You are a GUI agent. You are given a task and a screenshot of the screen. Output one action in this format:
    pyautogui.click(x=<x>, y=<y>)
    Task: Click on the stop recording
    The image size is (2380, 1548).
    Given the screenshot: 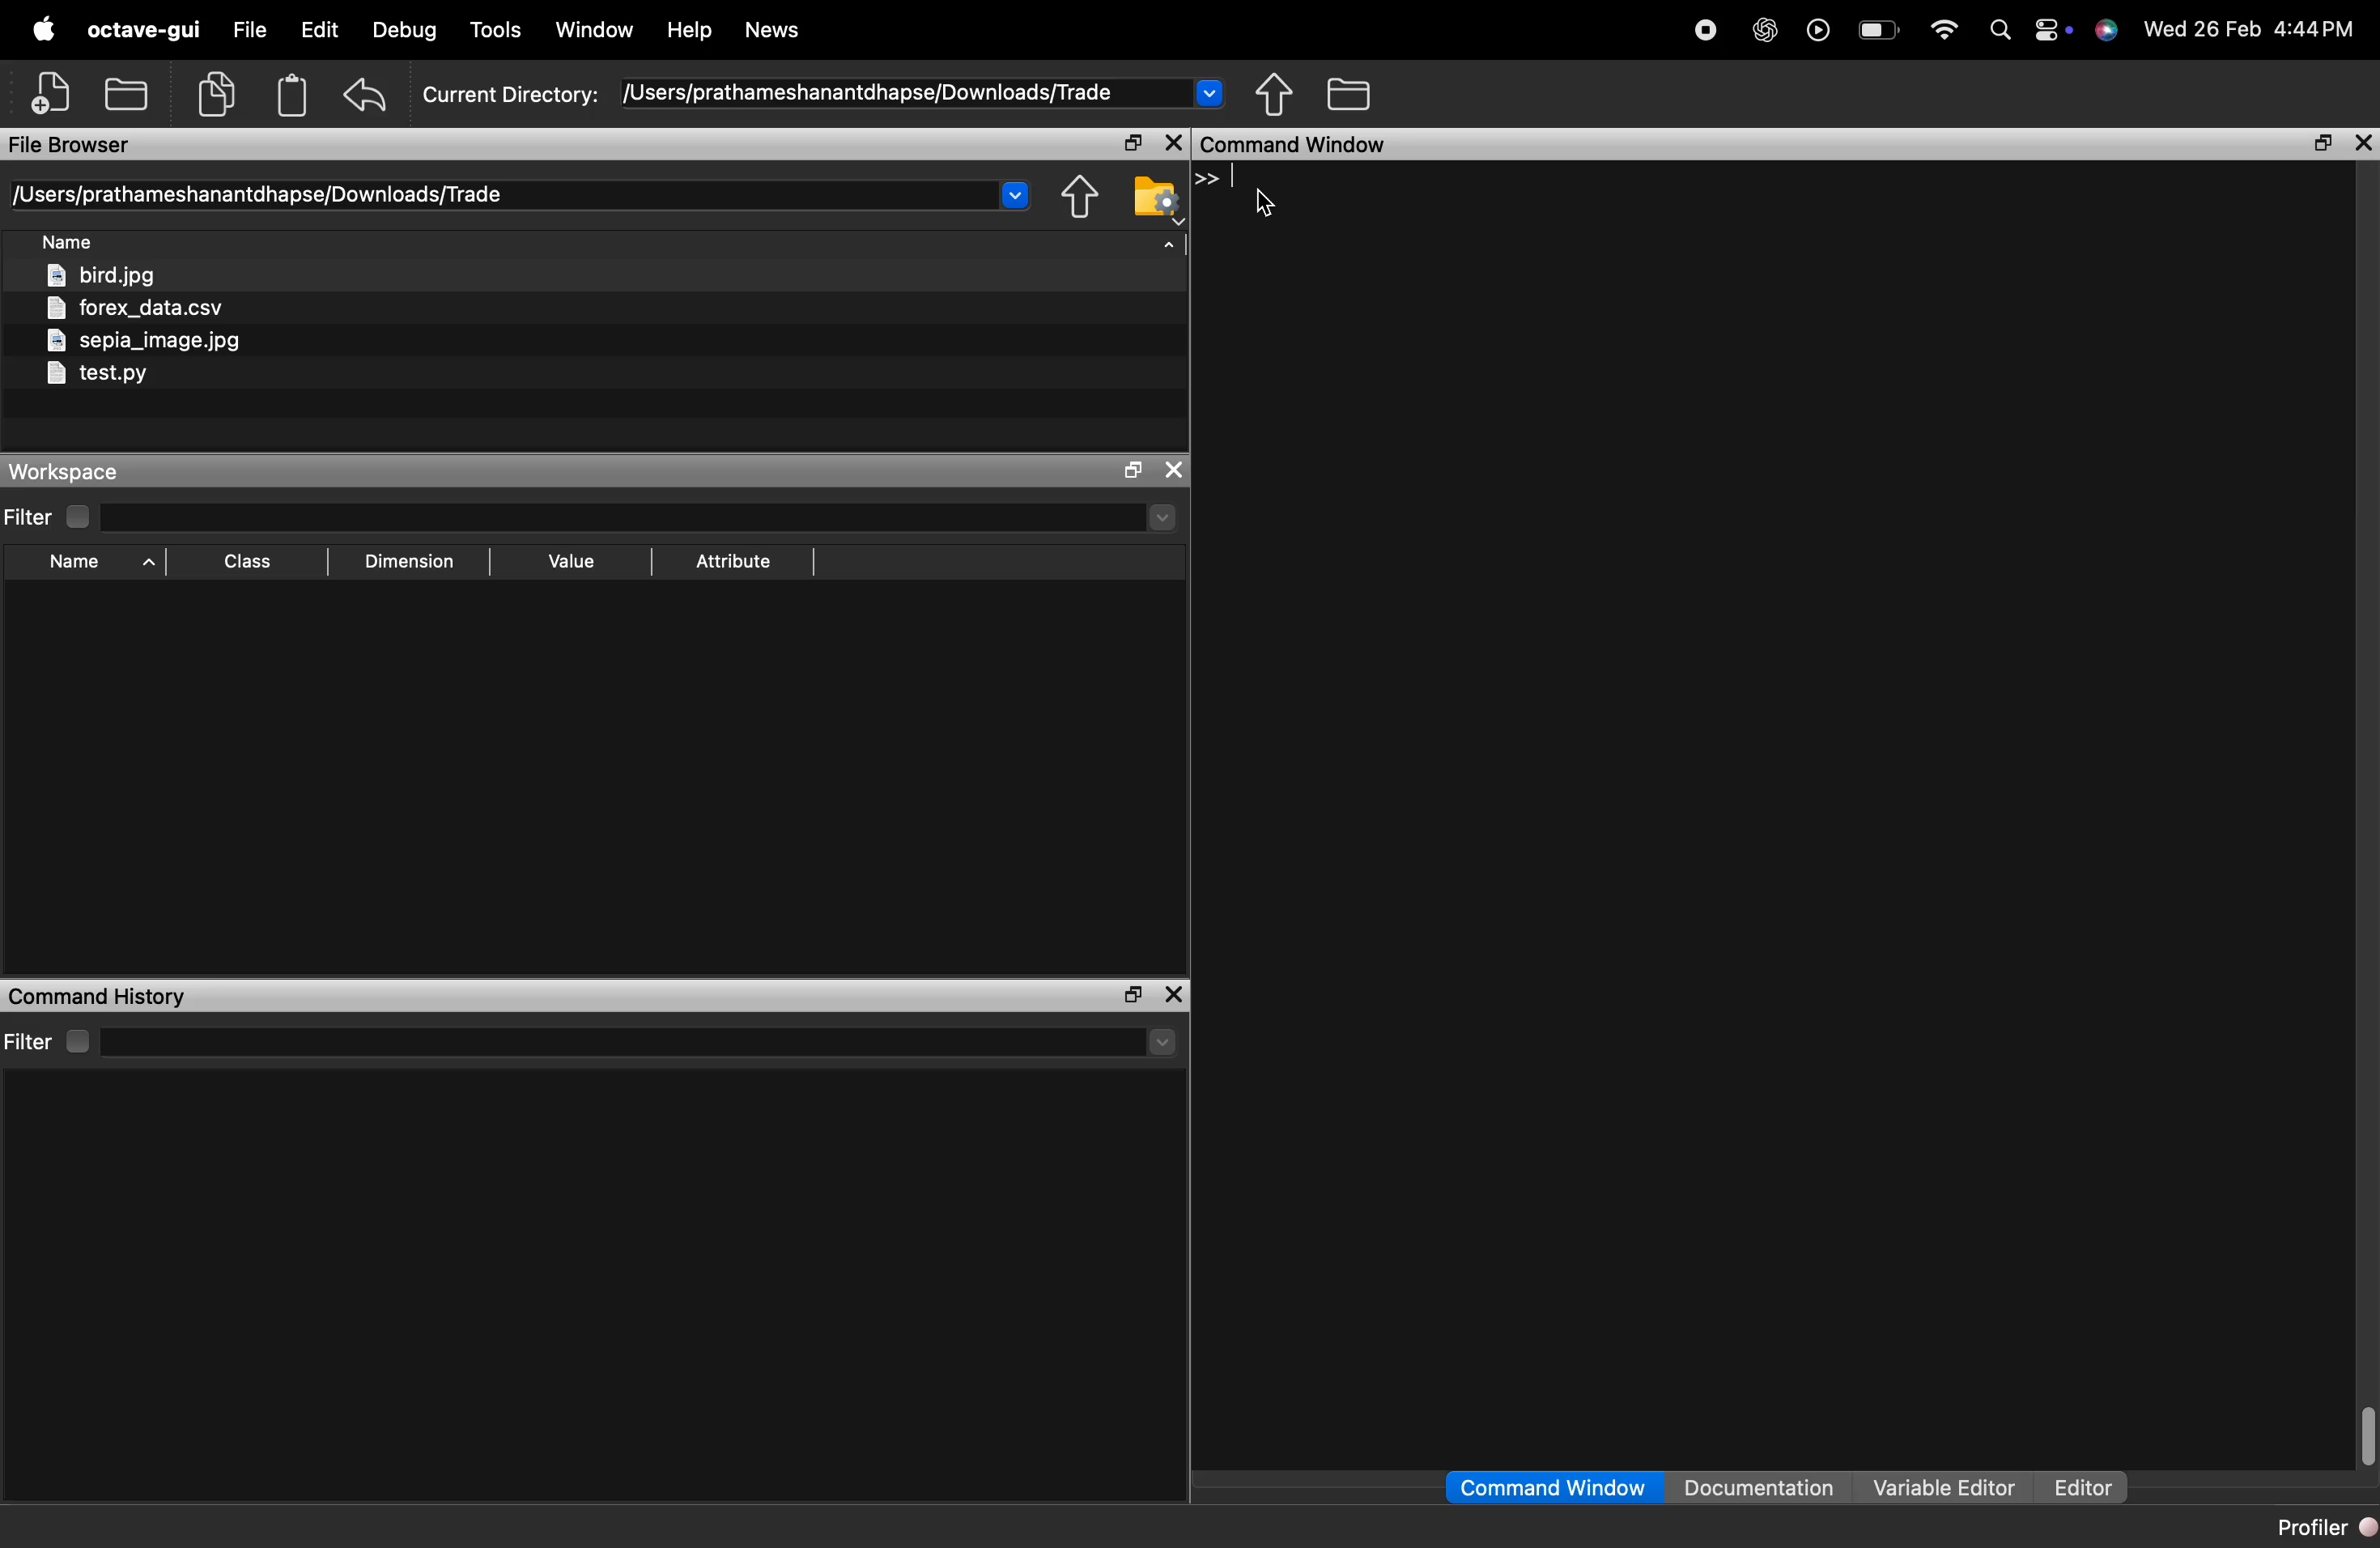 What is the action you would take?
    pyautogui.click(x=1707, y=33)
    